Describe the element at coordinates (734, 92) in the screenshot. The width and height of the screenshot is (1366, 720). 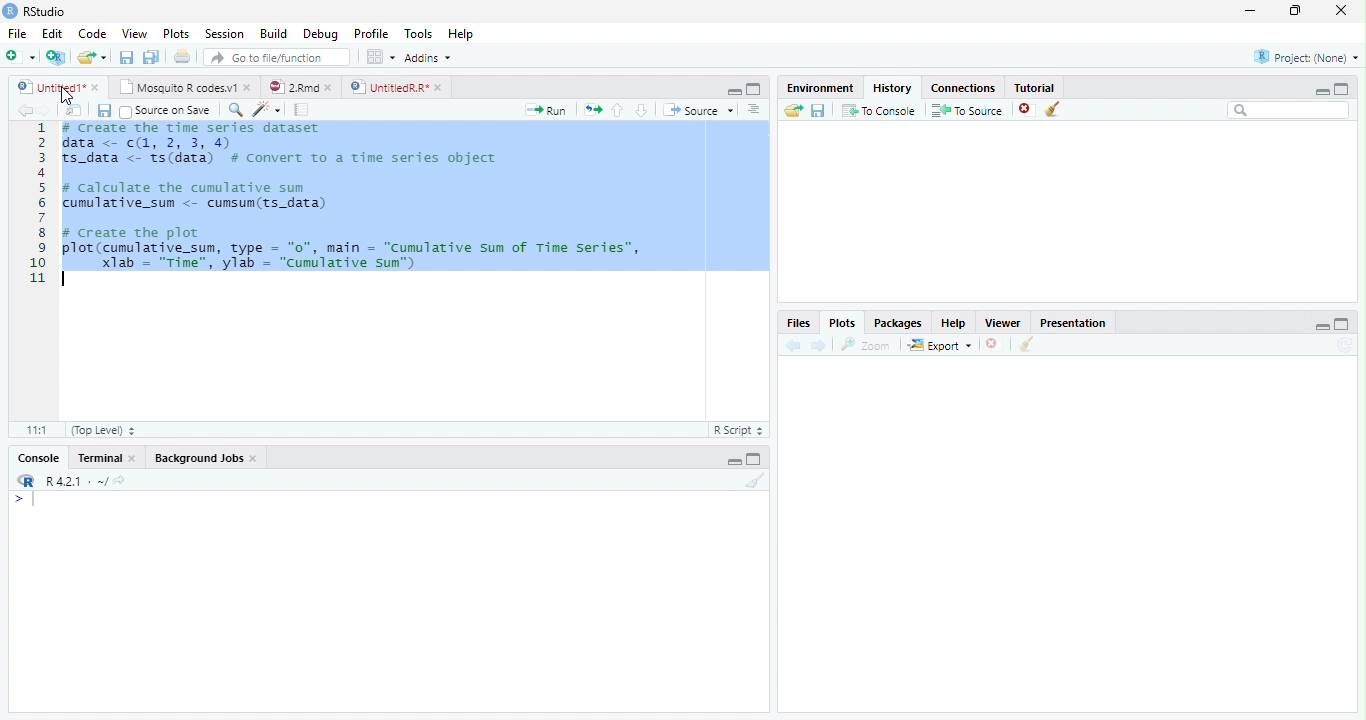
I see `Minimize` at that location.